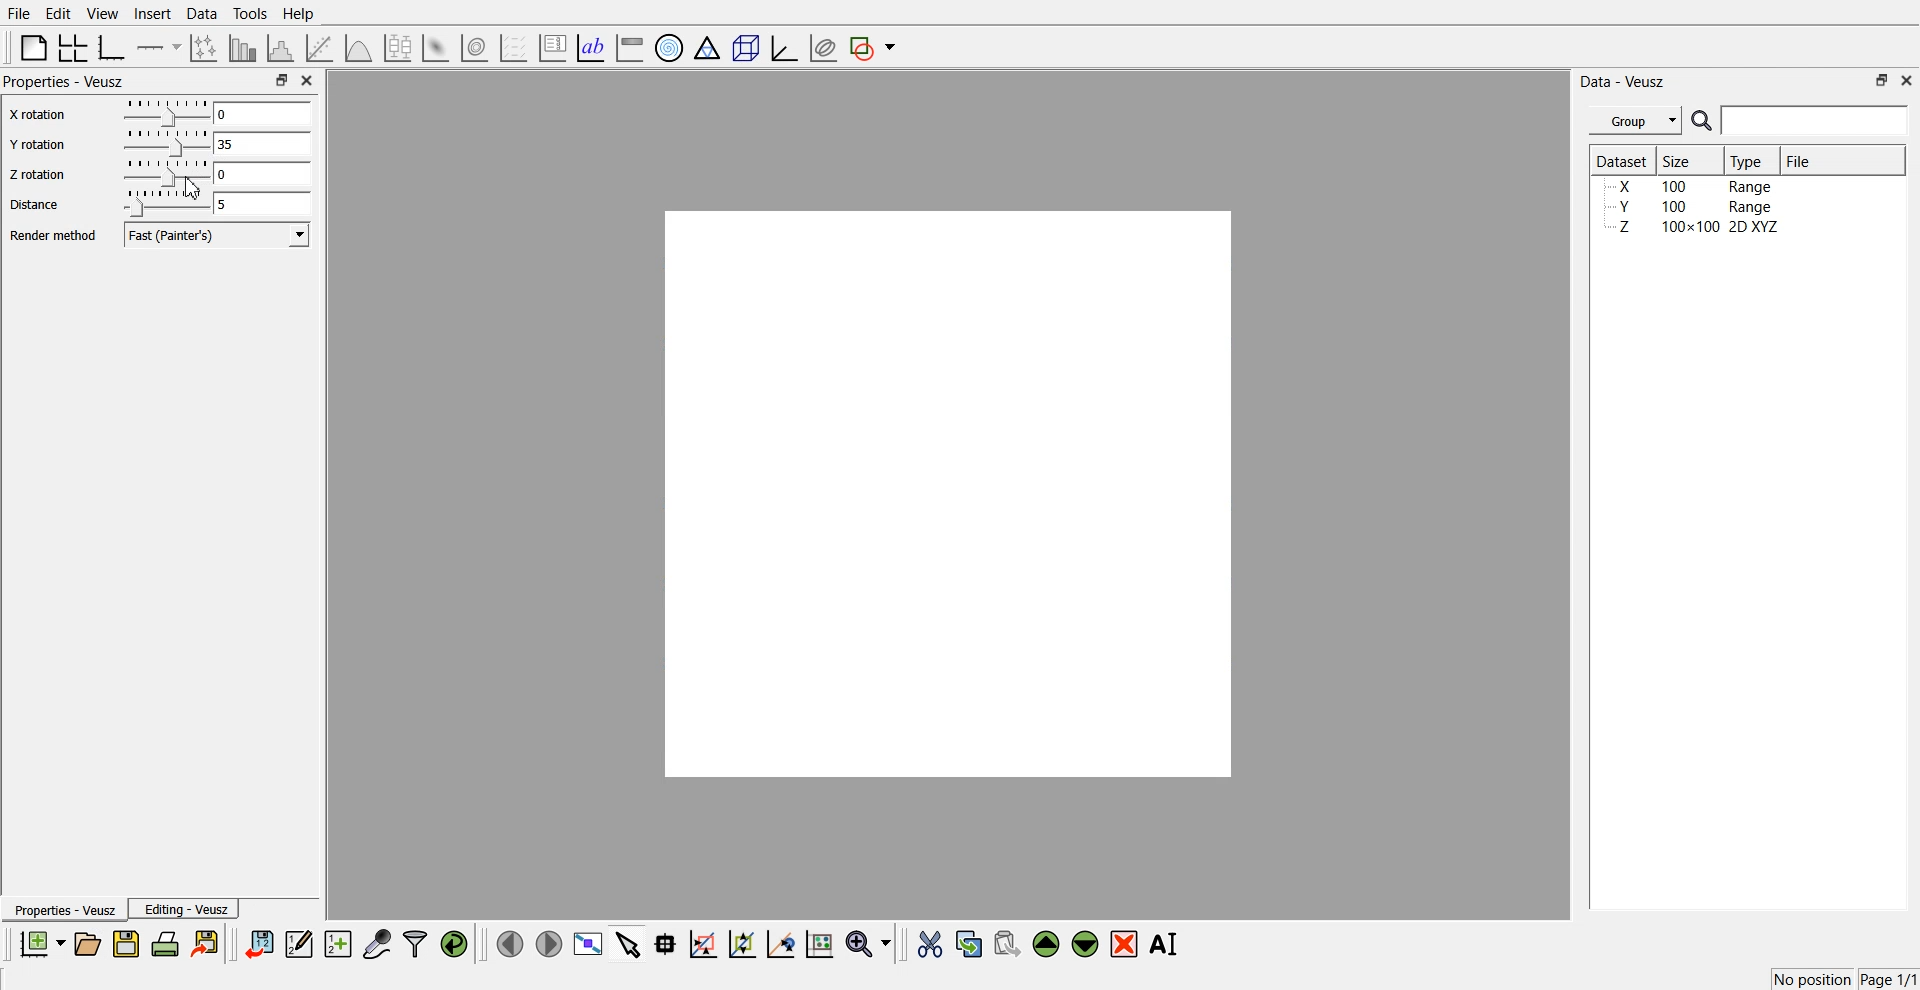 This screenshot has width=1920, height=990. What do you see at coordinates (872, 48) in the screenshot?
I see `Add shape to the plot` at bounding box center [872, 48].